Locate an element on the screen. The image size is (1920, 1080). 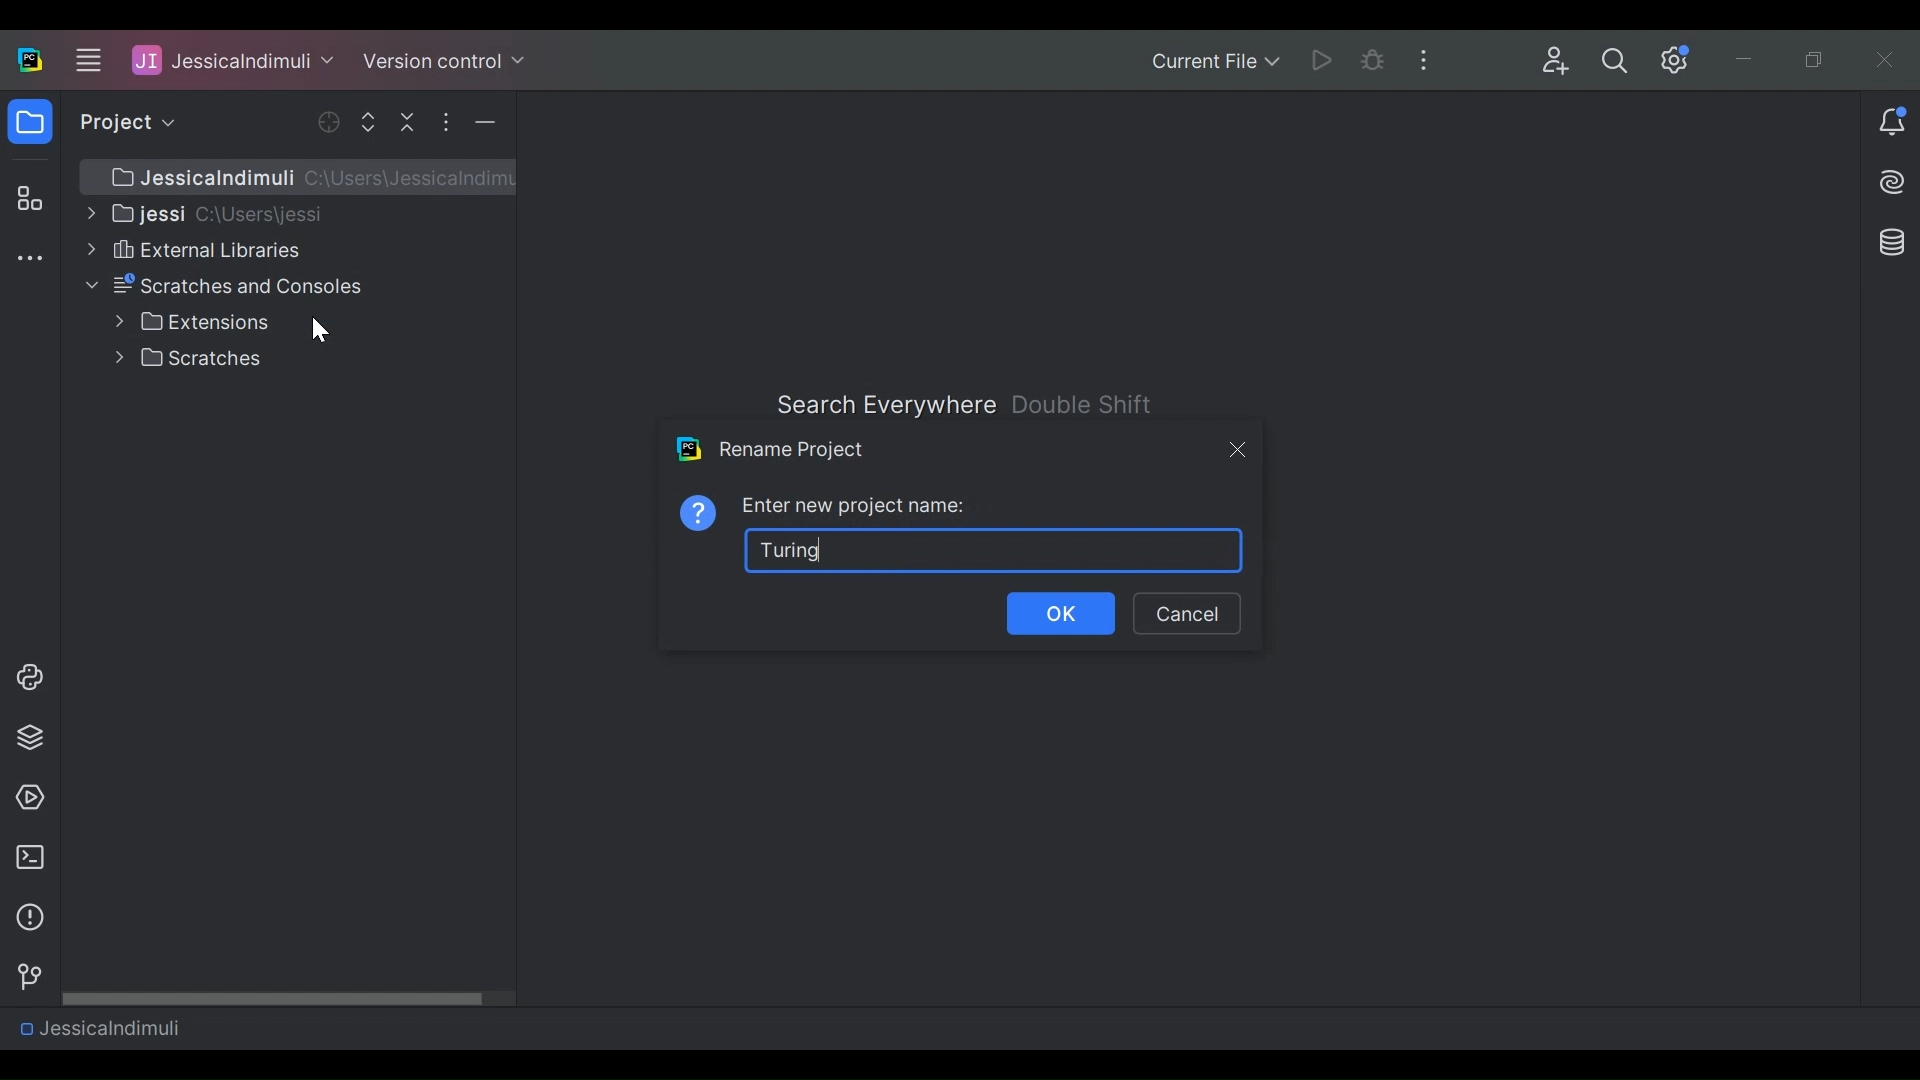
Extensions is located at coordinates (192, 322).